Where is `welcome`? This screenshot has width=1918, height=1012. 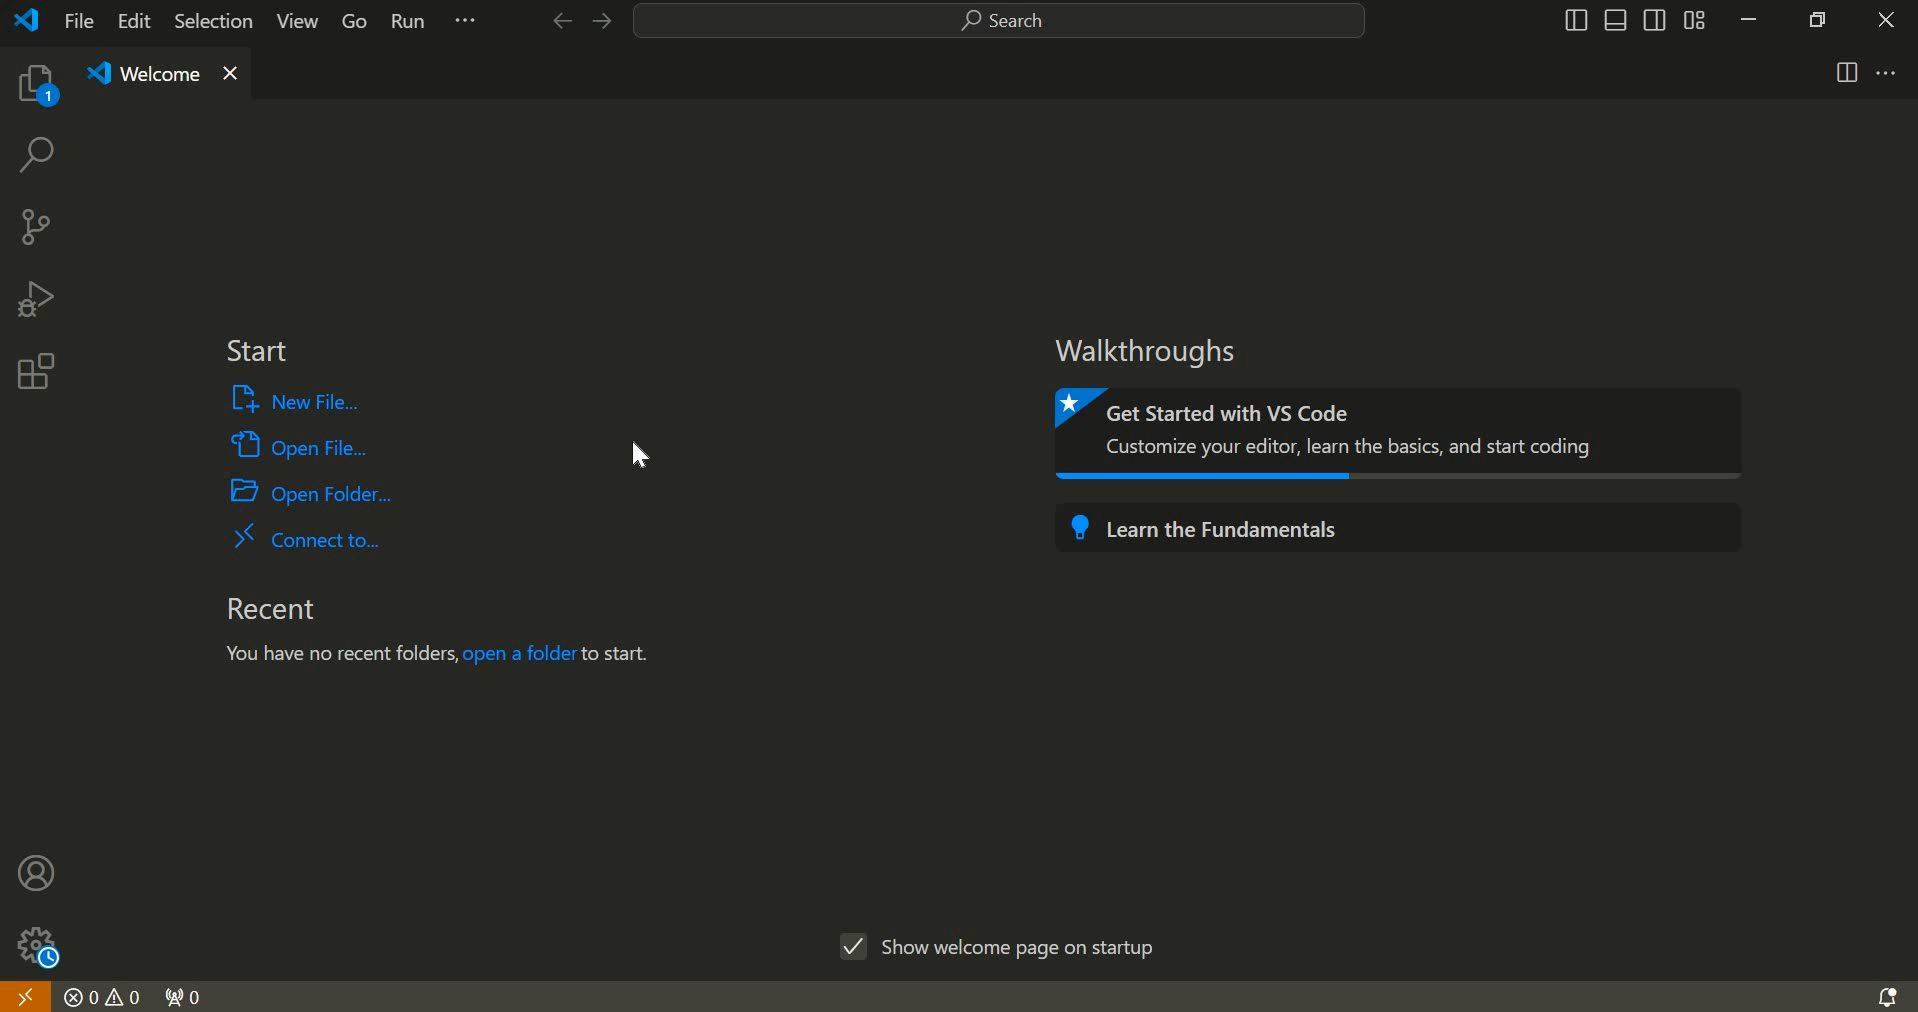 welcome is located at coordinates (161, 75).